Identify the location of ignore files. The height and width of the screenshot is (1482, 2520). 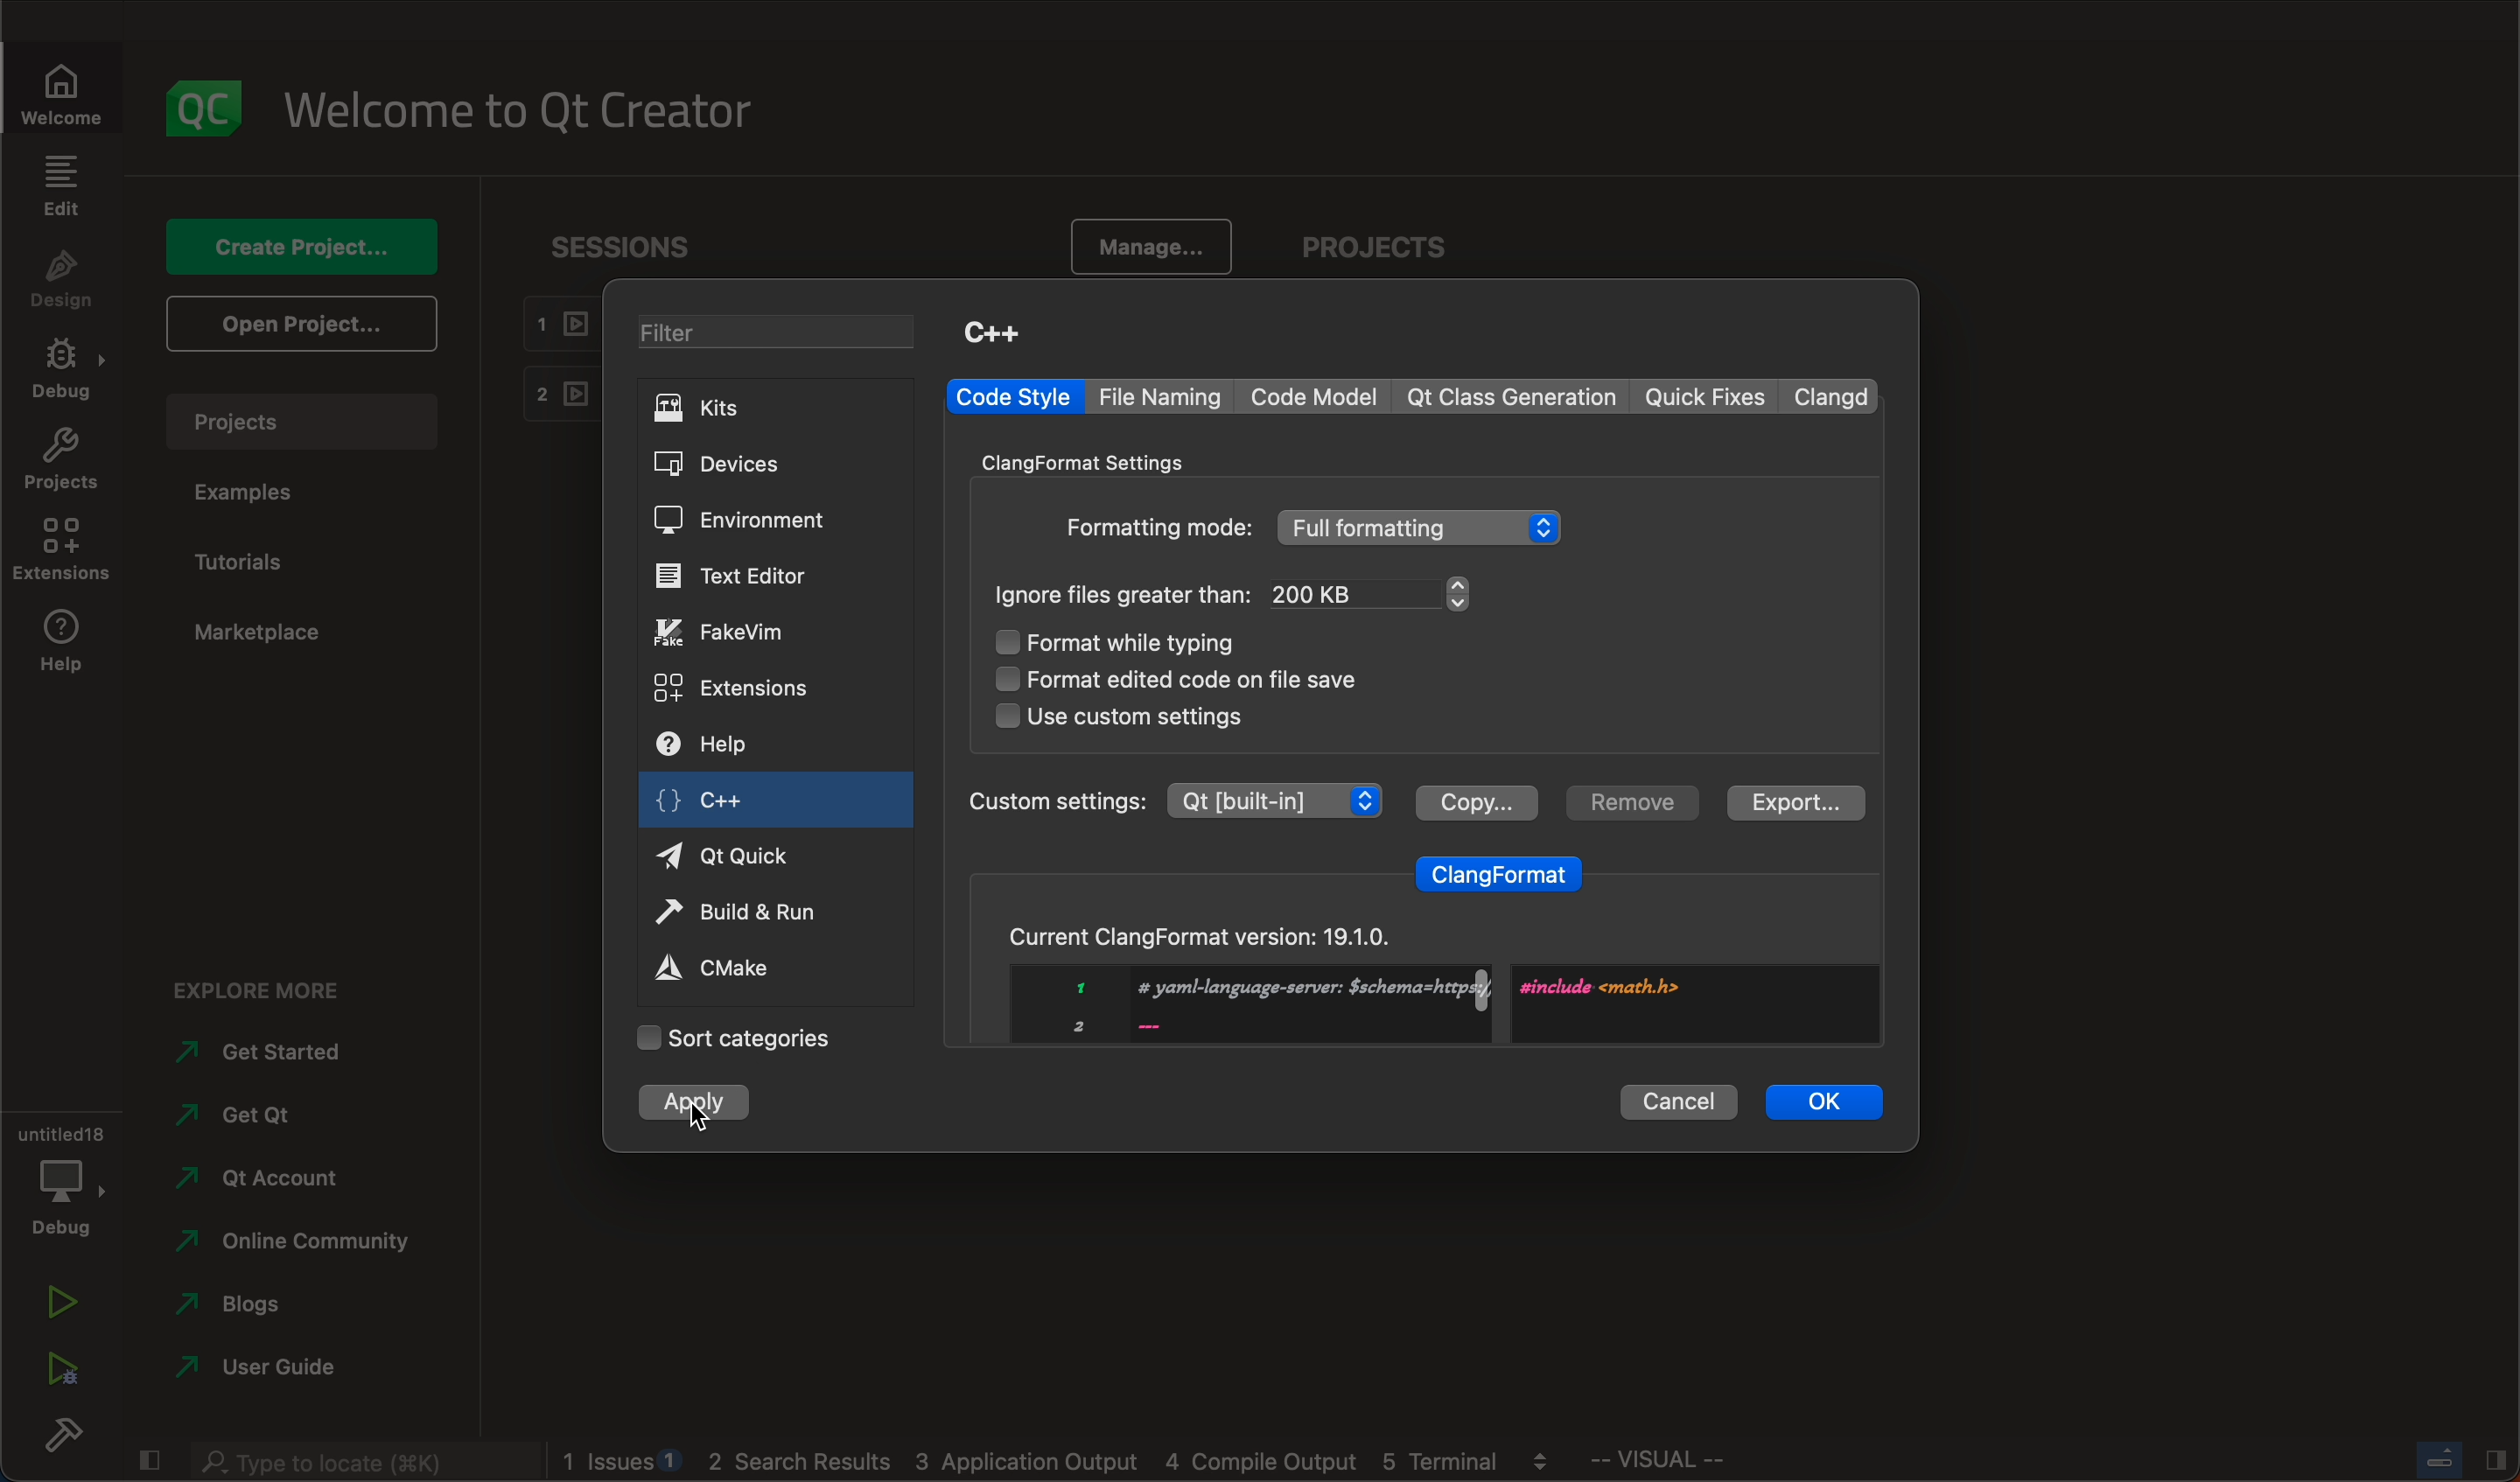
(1125, 594).